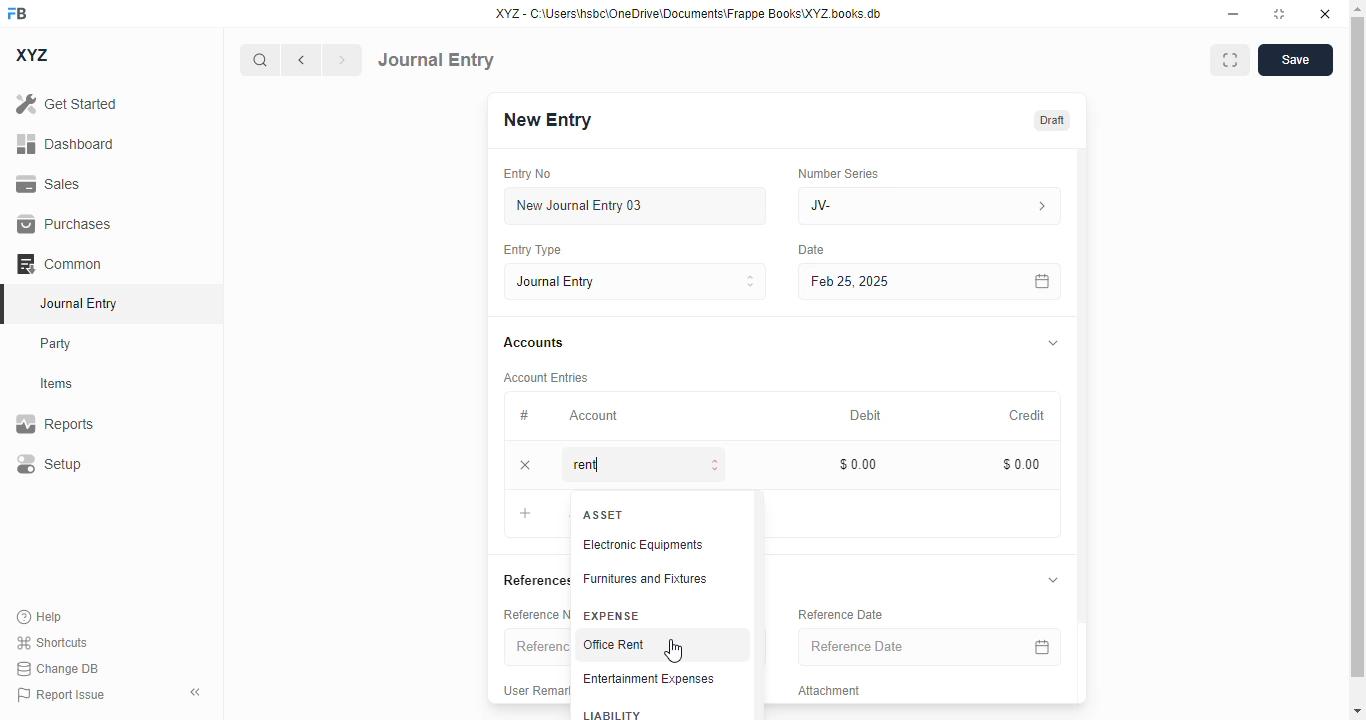 The image size is (1366, 720). Describe the element at coordinates (1021, 464) in the screenshot. I see `$0.00` at that location.